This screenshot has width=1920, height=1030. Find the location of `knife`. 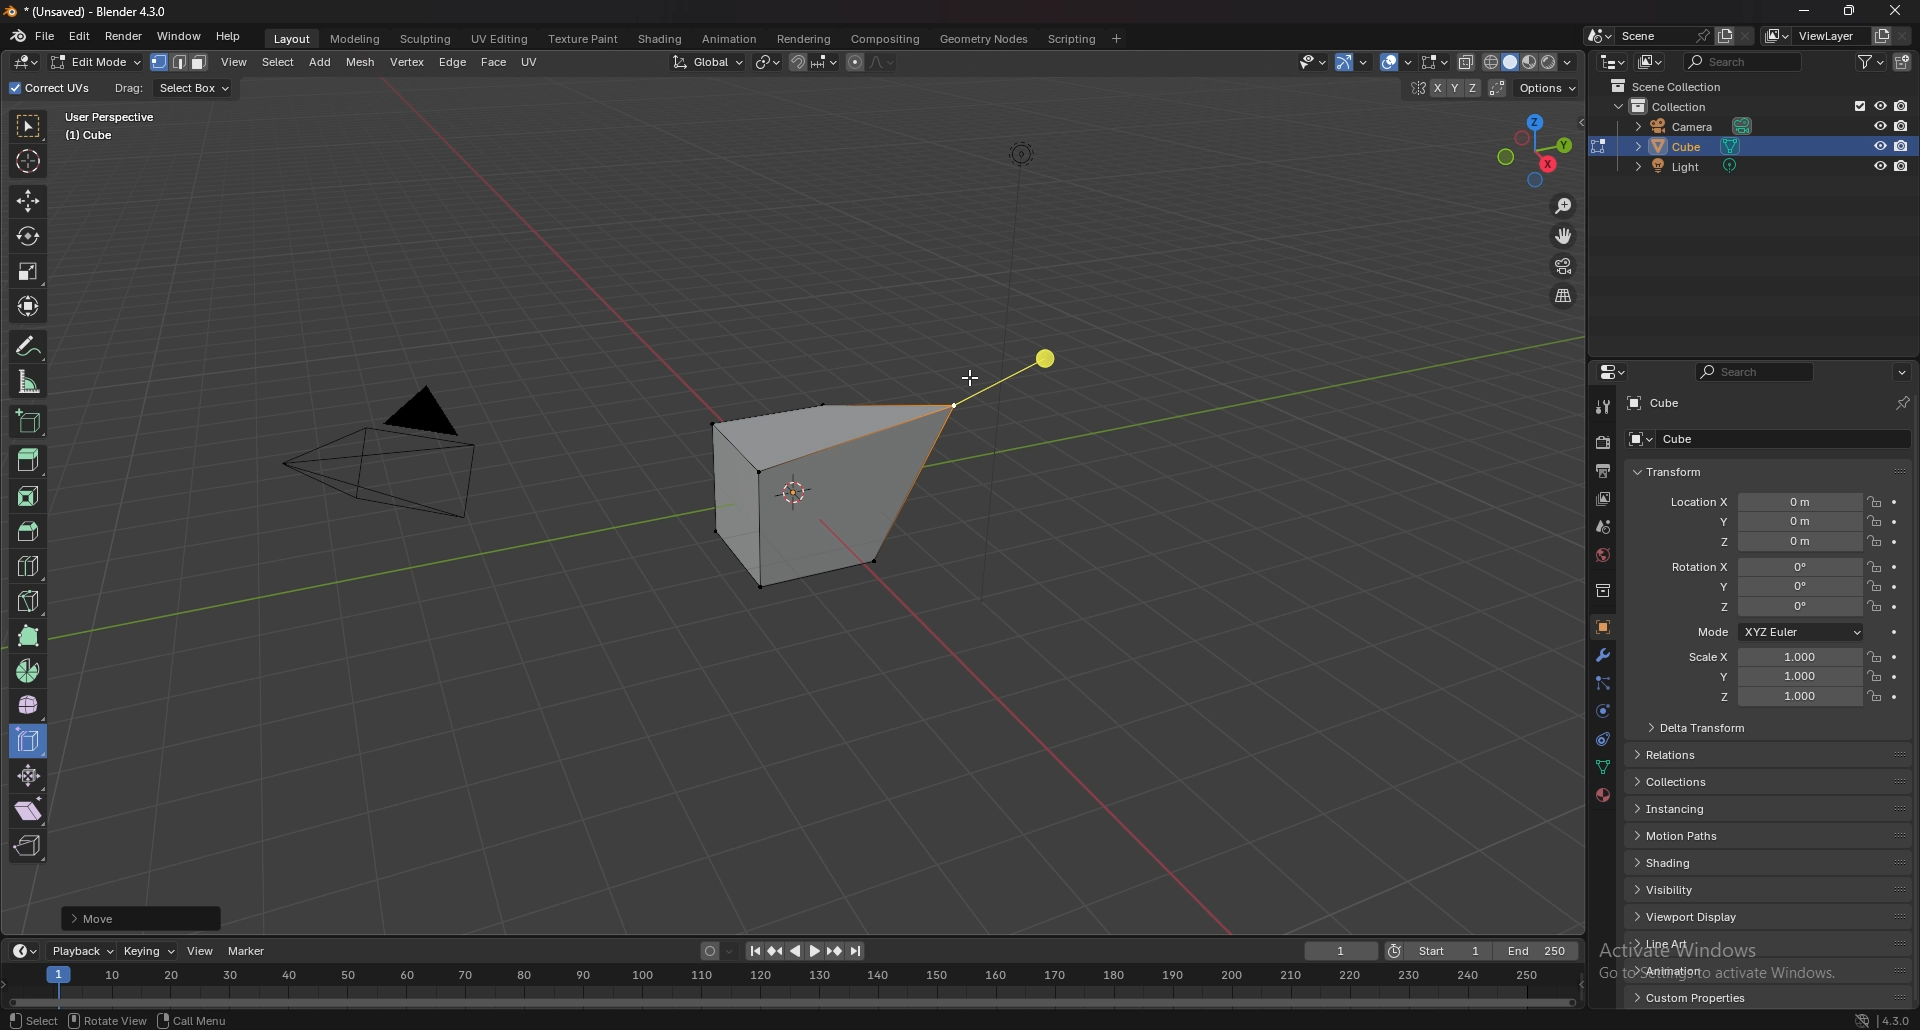

knife is located at coordinates (28, 599).